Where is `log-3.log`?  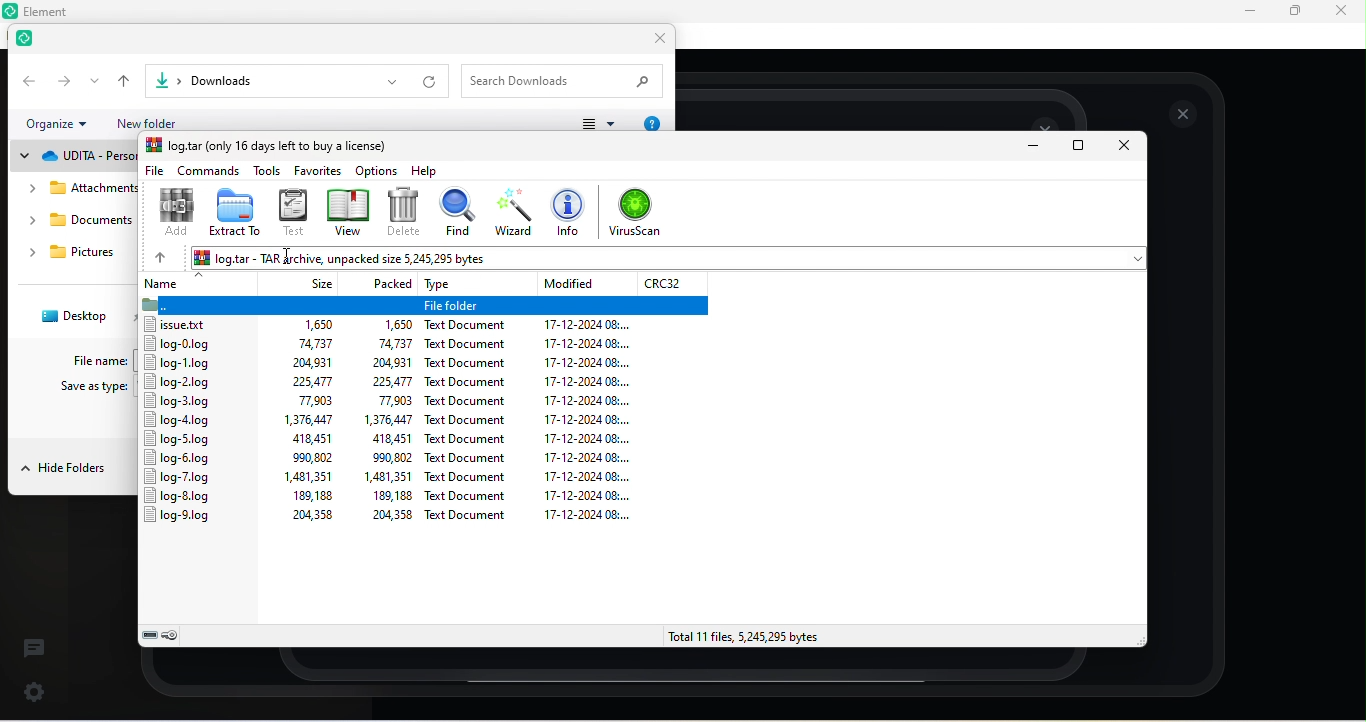 log-3.log is located at coordinates (186, 402).